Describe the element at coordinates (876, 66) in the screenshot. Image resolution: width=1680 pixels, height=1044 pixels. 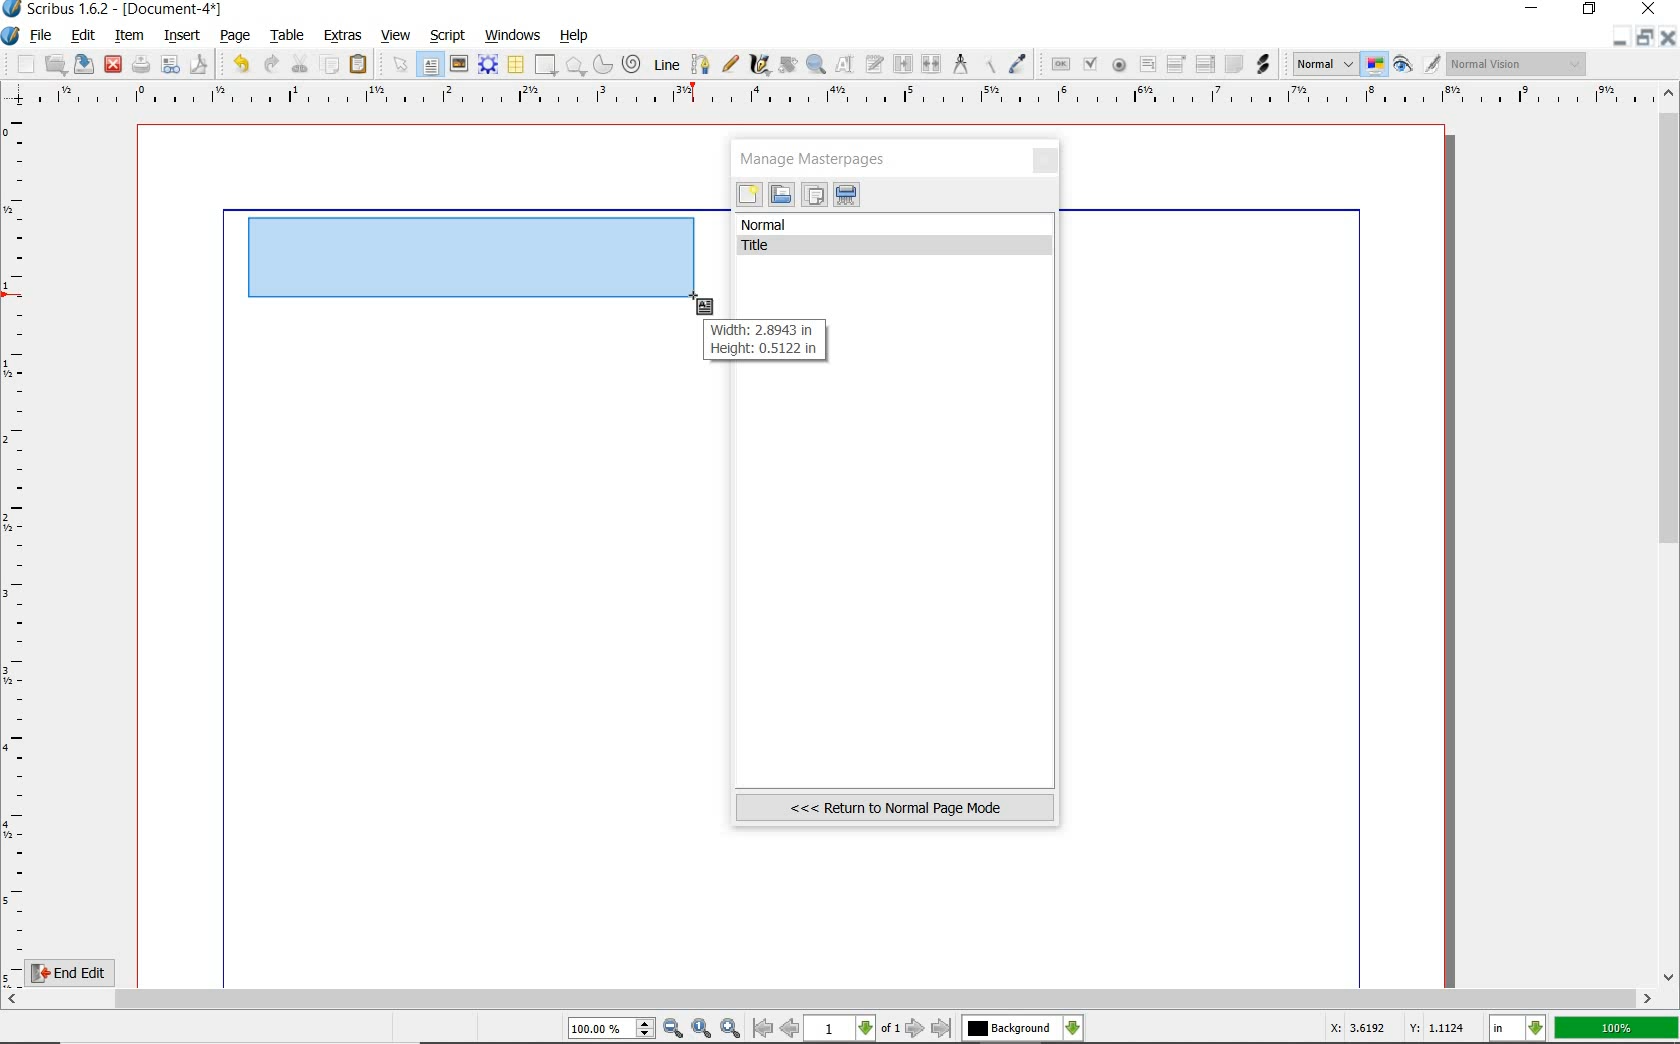
I see `edit text with story editor` at that location.